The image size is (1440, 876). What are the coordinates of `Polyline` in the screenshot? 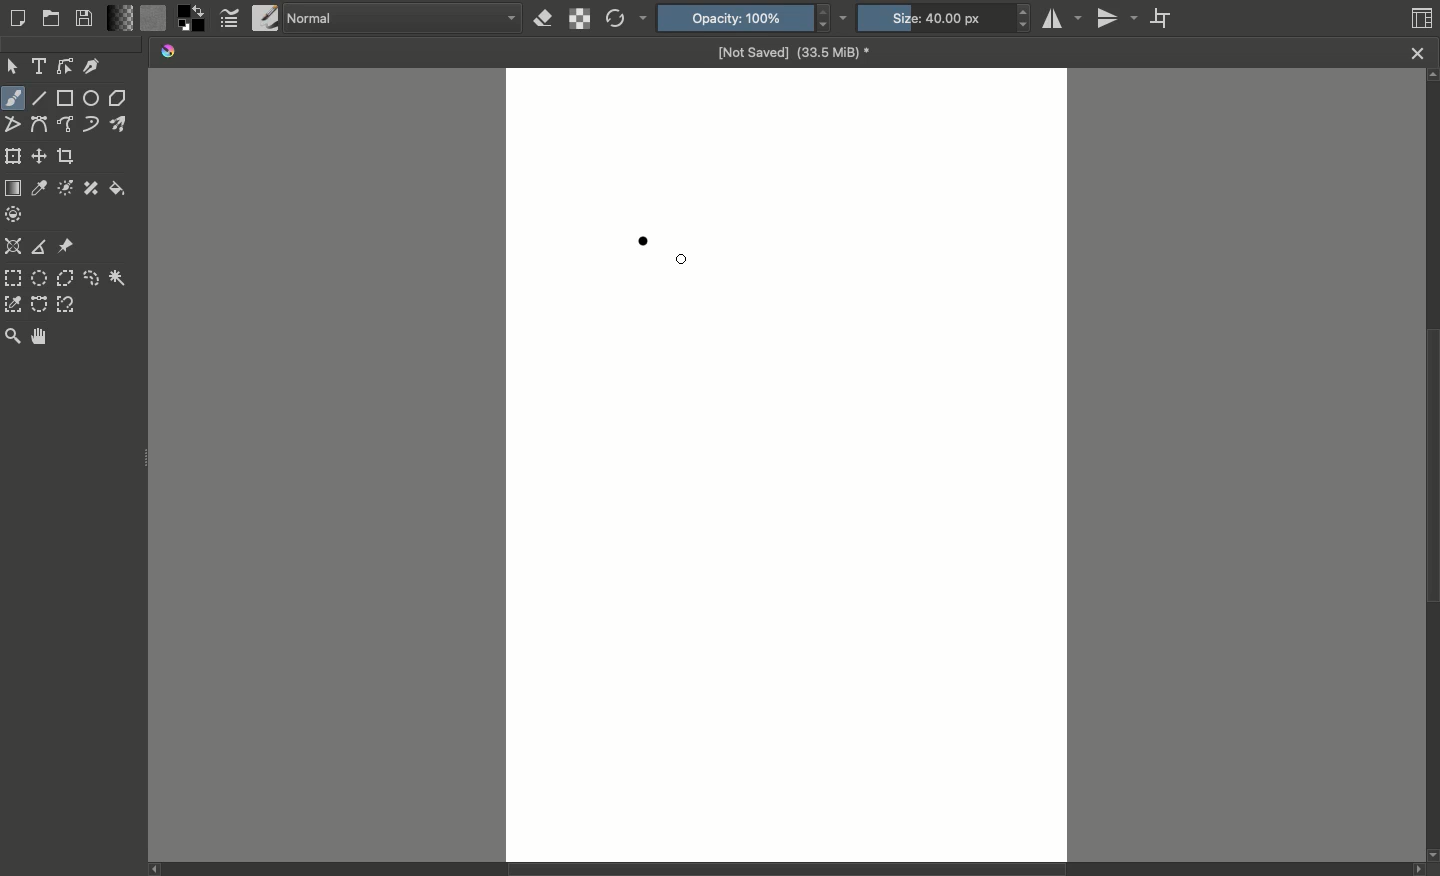 It's located at (13, 128).